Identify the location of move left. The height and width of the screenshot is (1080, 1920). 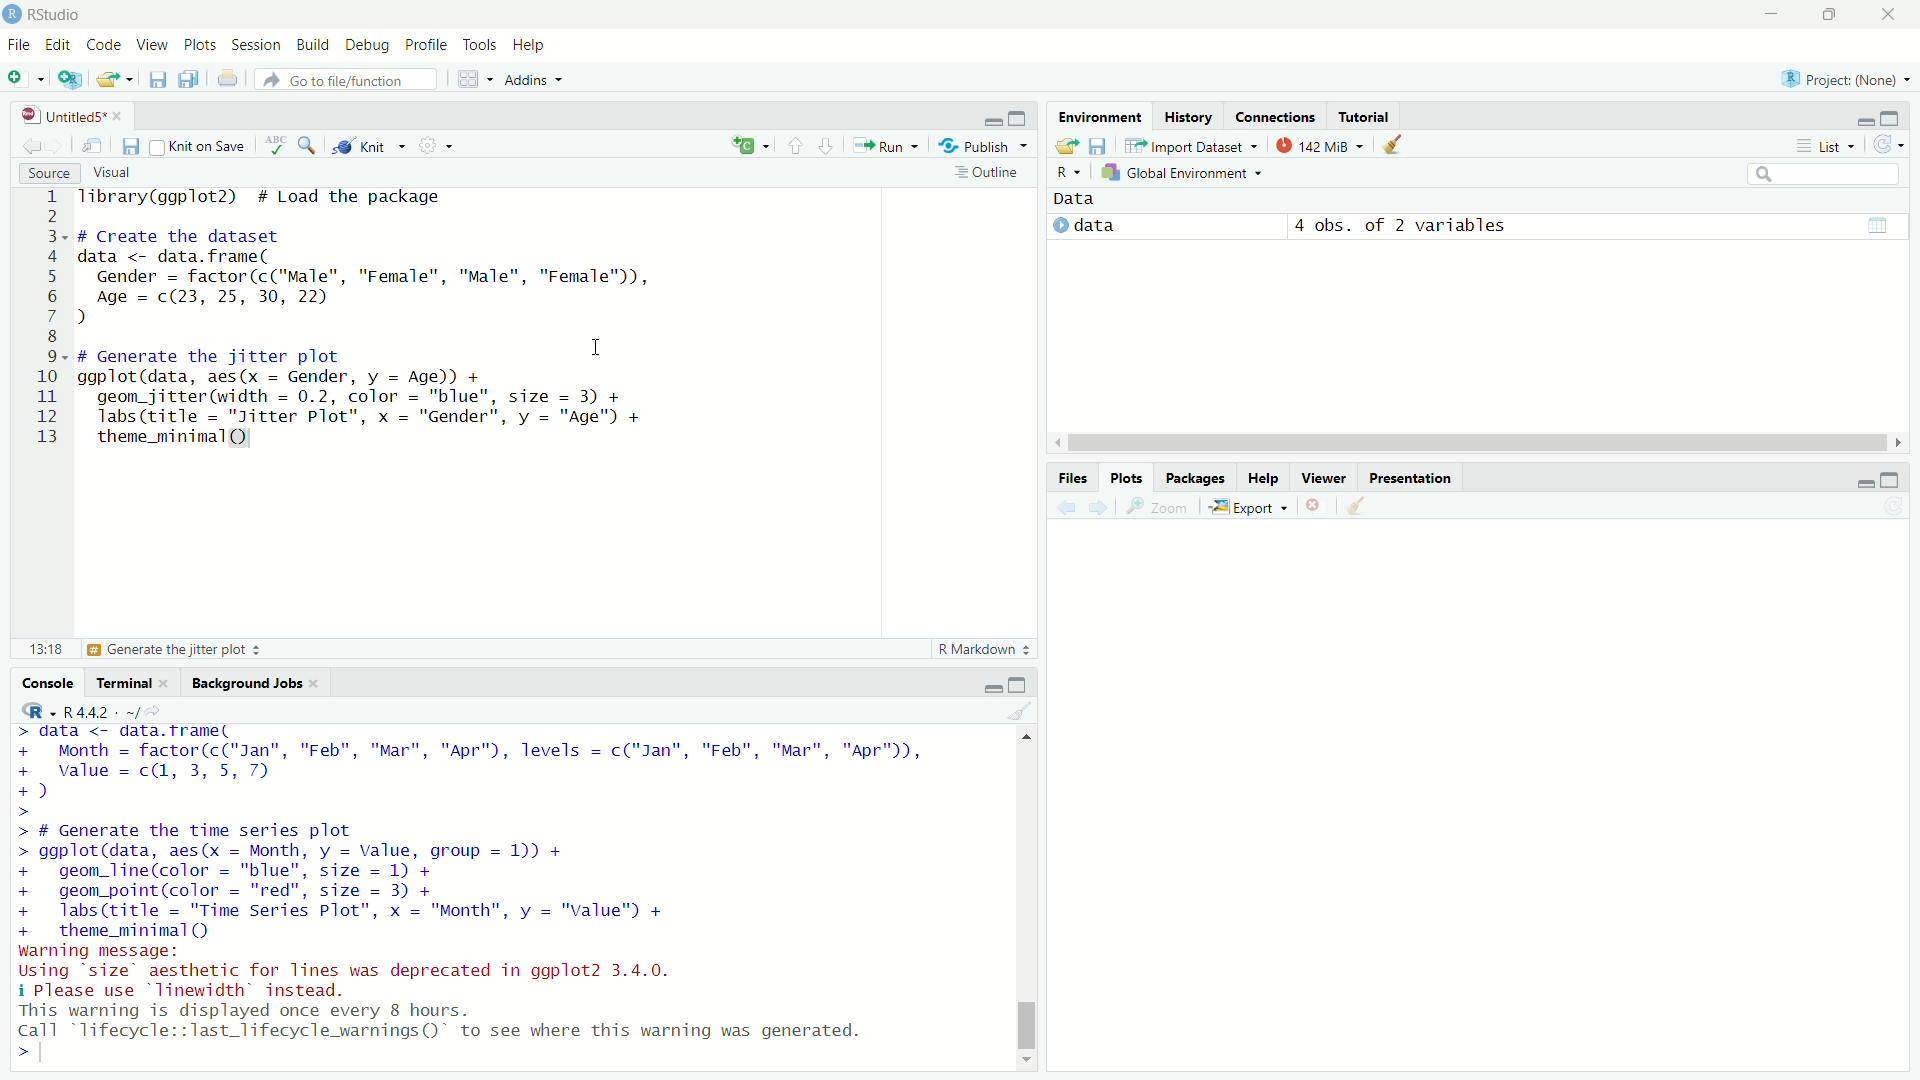
(1060, 444).